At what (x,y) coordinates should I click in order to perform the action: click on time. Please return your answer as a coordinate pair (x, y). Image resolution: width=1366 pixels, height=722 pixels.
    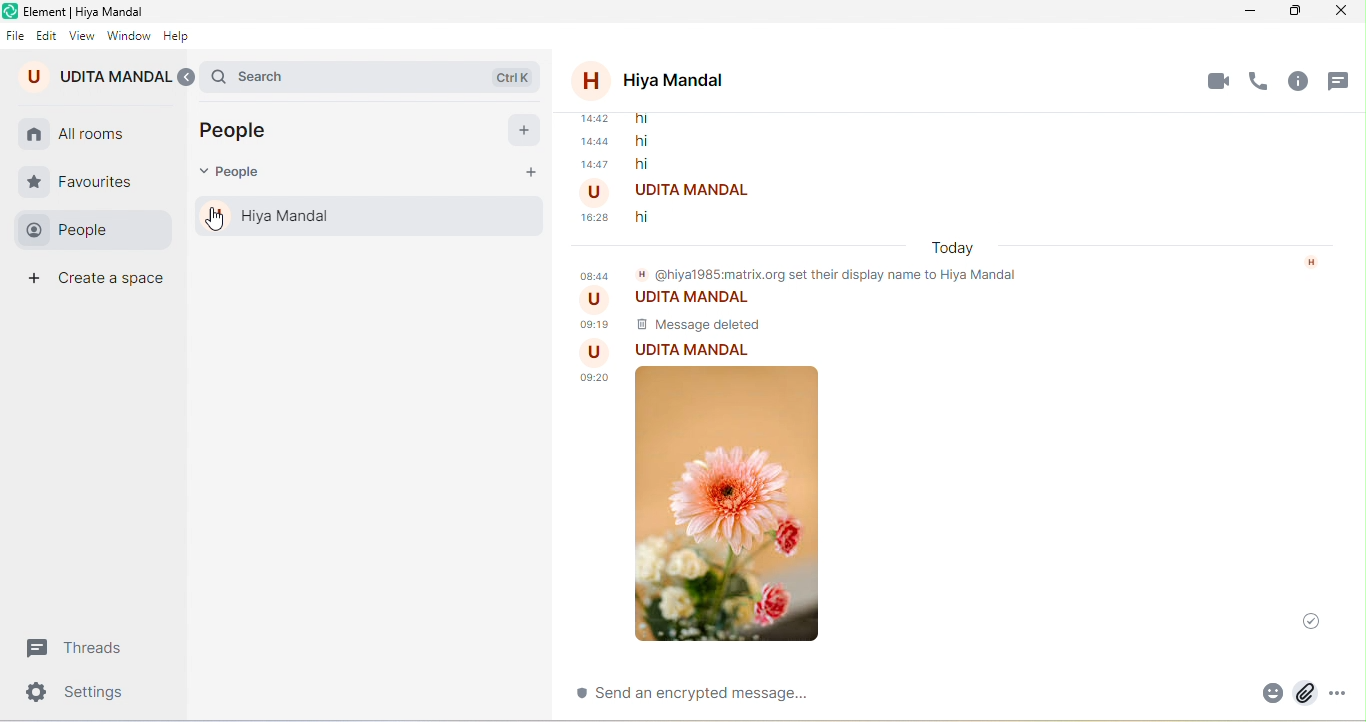
    Looking at the image, I should click on (599, 166).